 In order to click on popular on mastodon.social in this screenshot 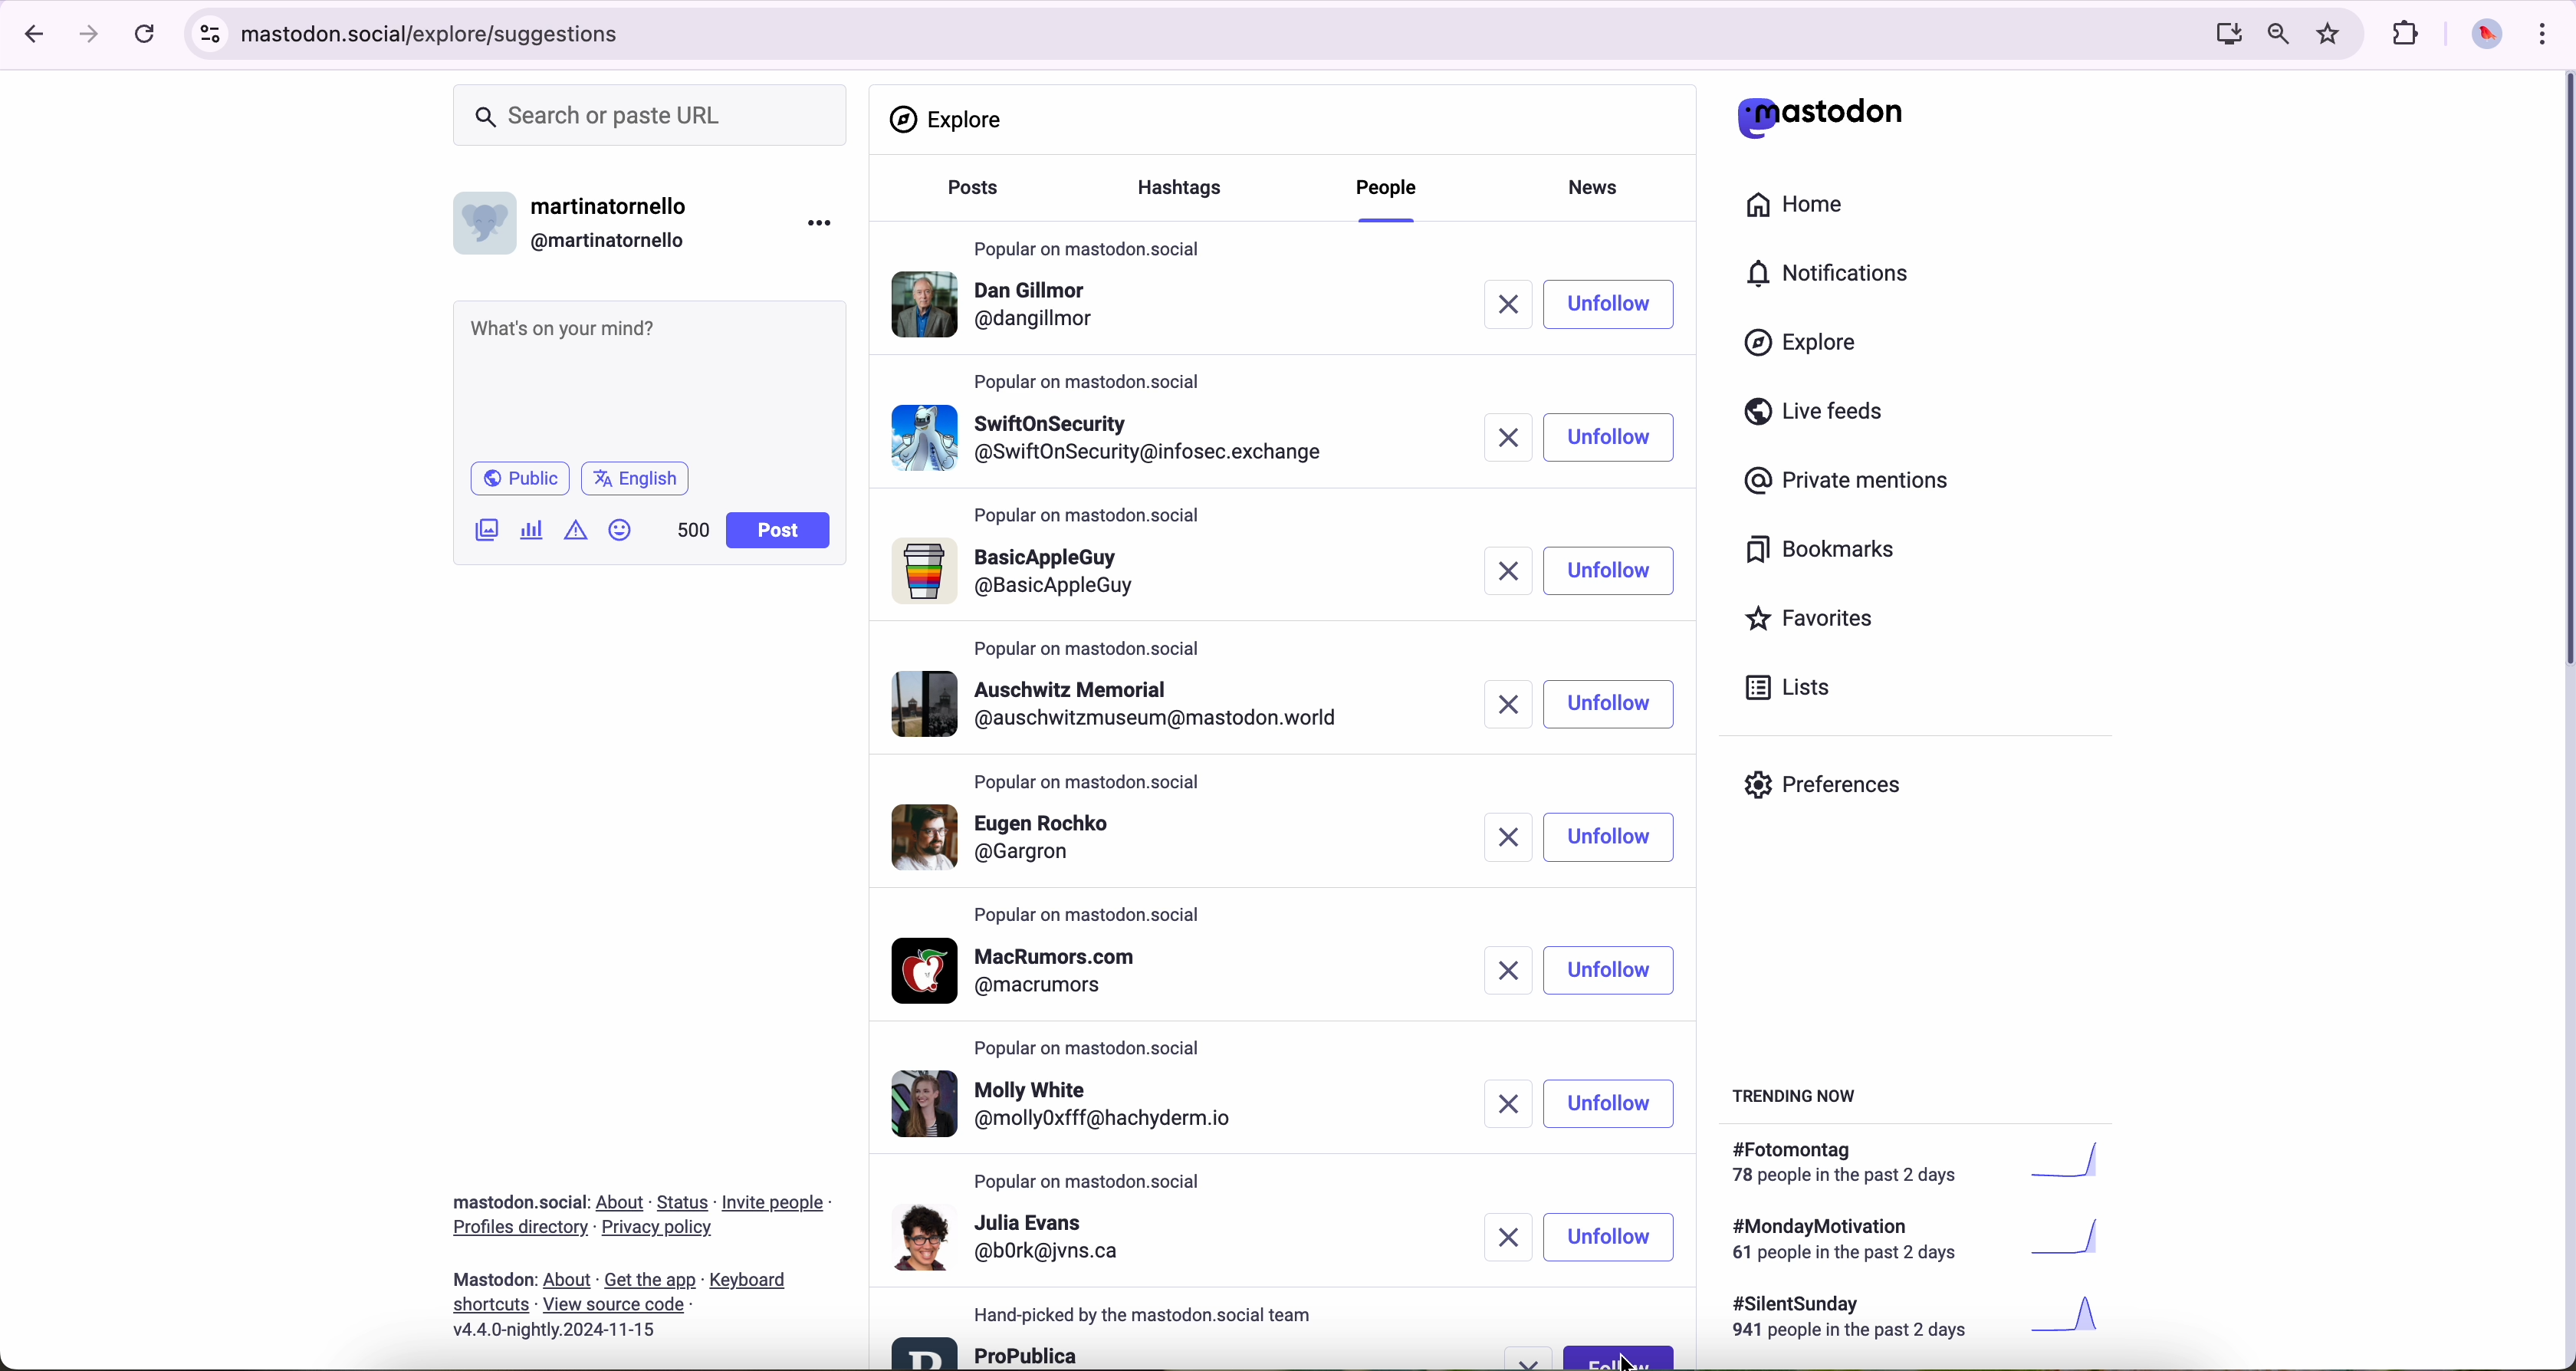, I will do `click(1085, 778)`.